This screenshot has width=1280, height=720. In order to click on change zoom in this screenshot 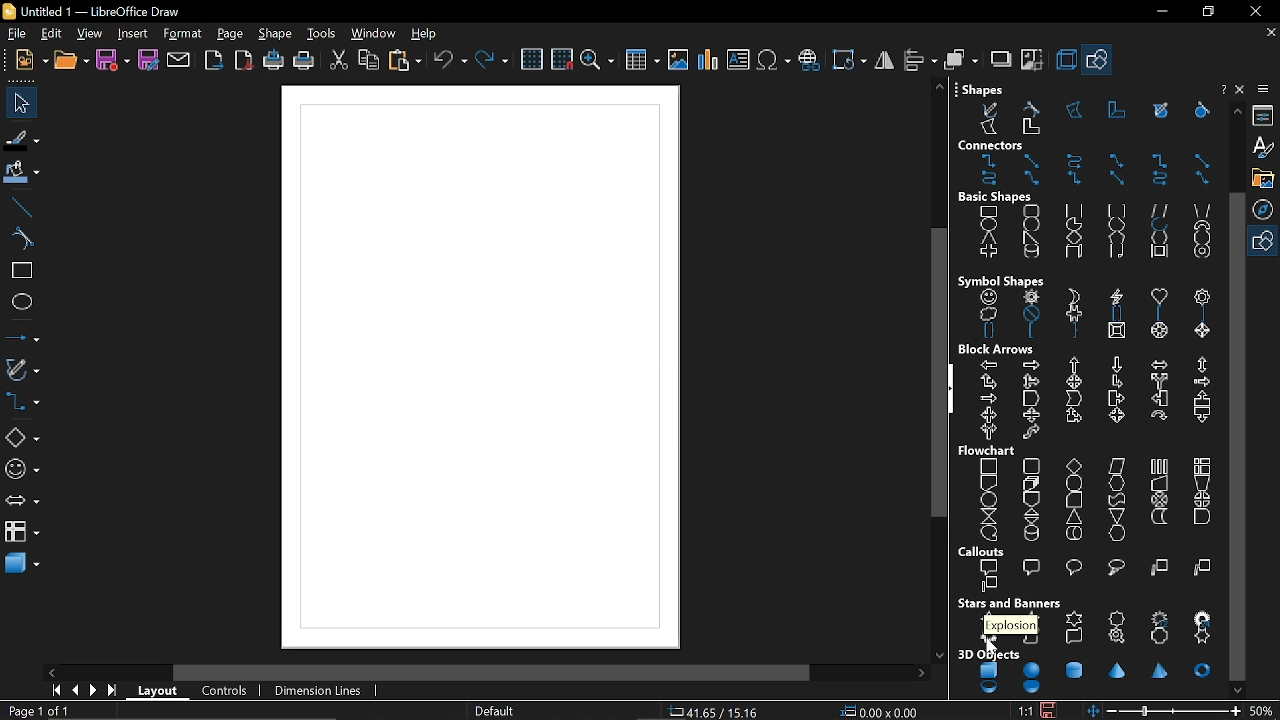, I will do `click(1165, 711)`.